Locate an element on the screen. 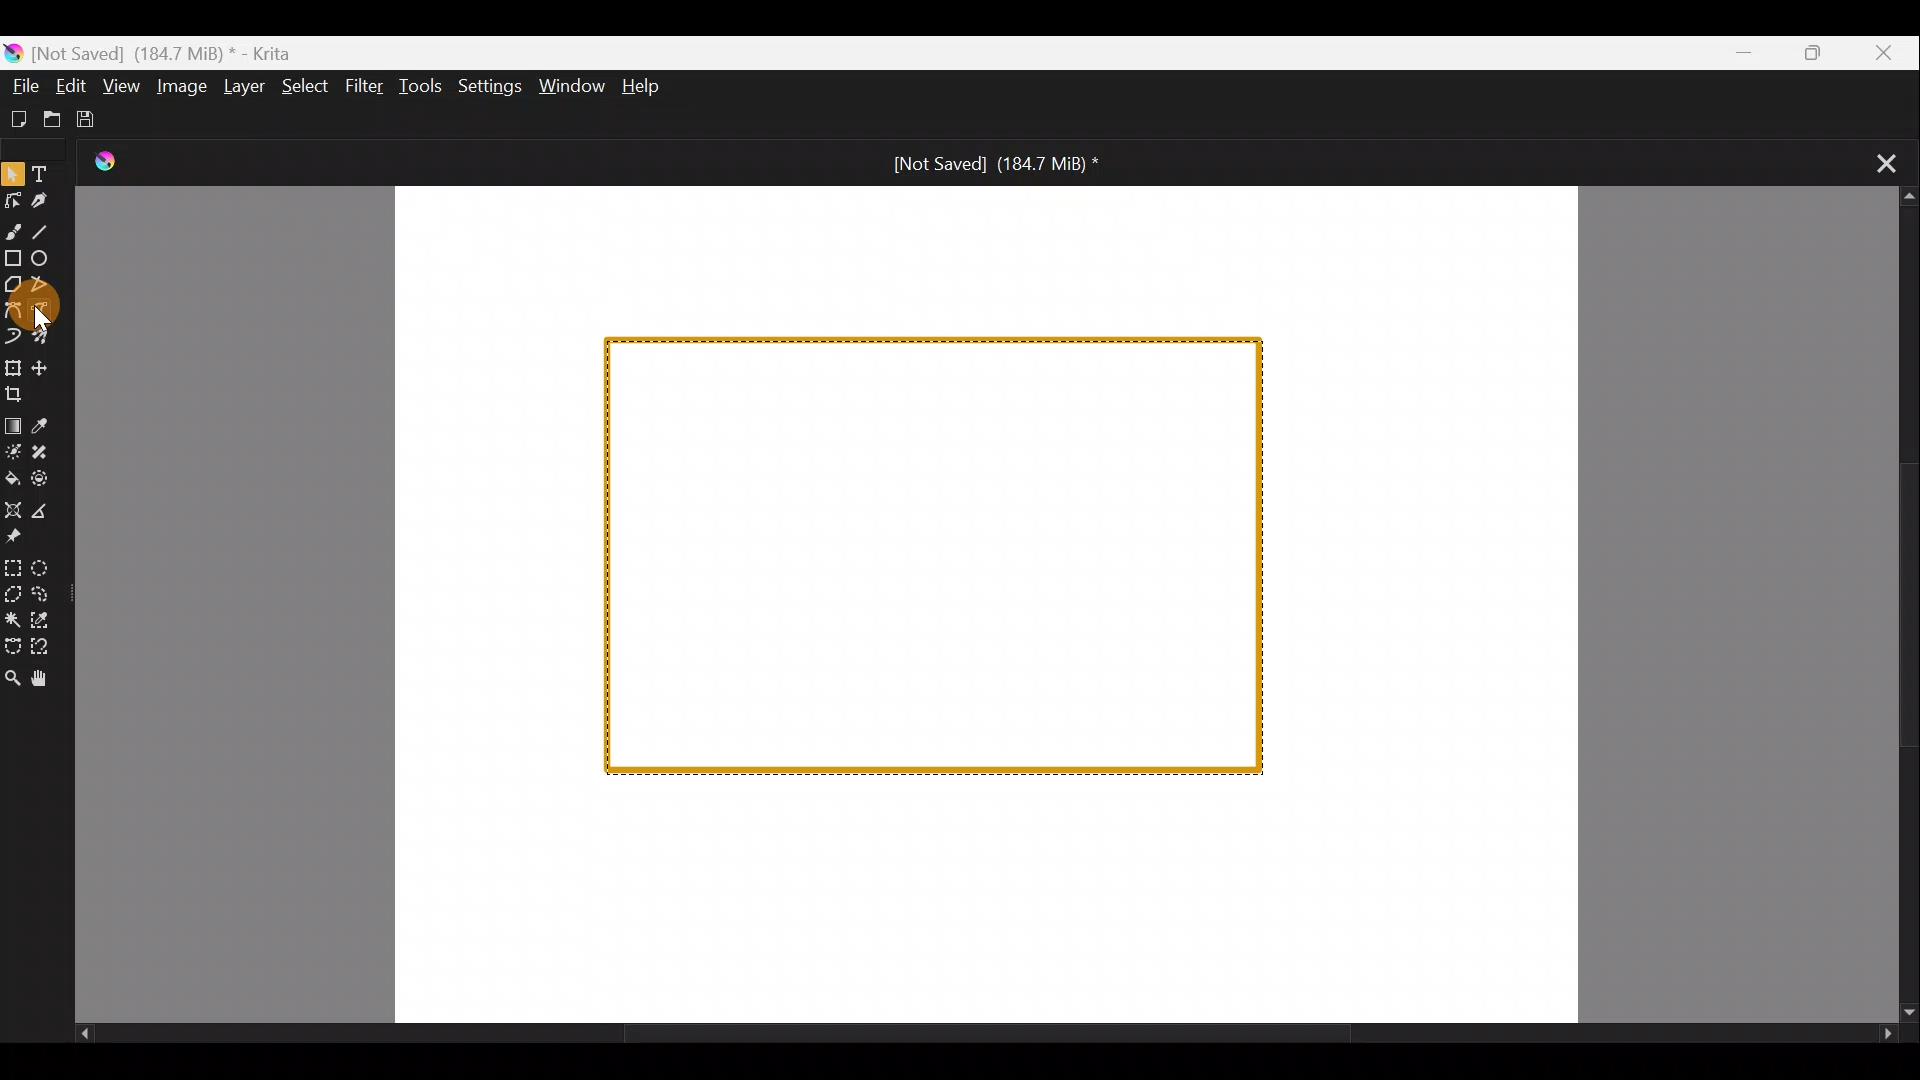 This screenshot has height=1080, width=1920. Line tool is located at coordinates (44, 231).